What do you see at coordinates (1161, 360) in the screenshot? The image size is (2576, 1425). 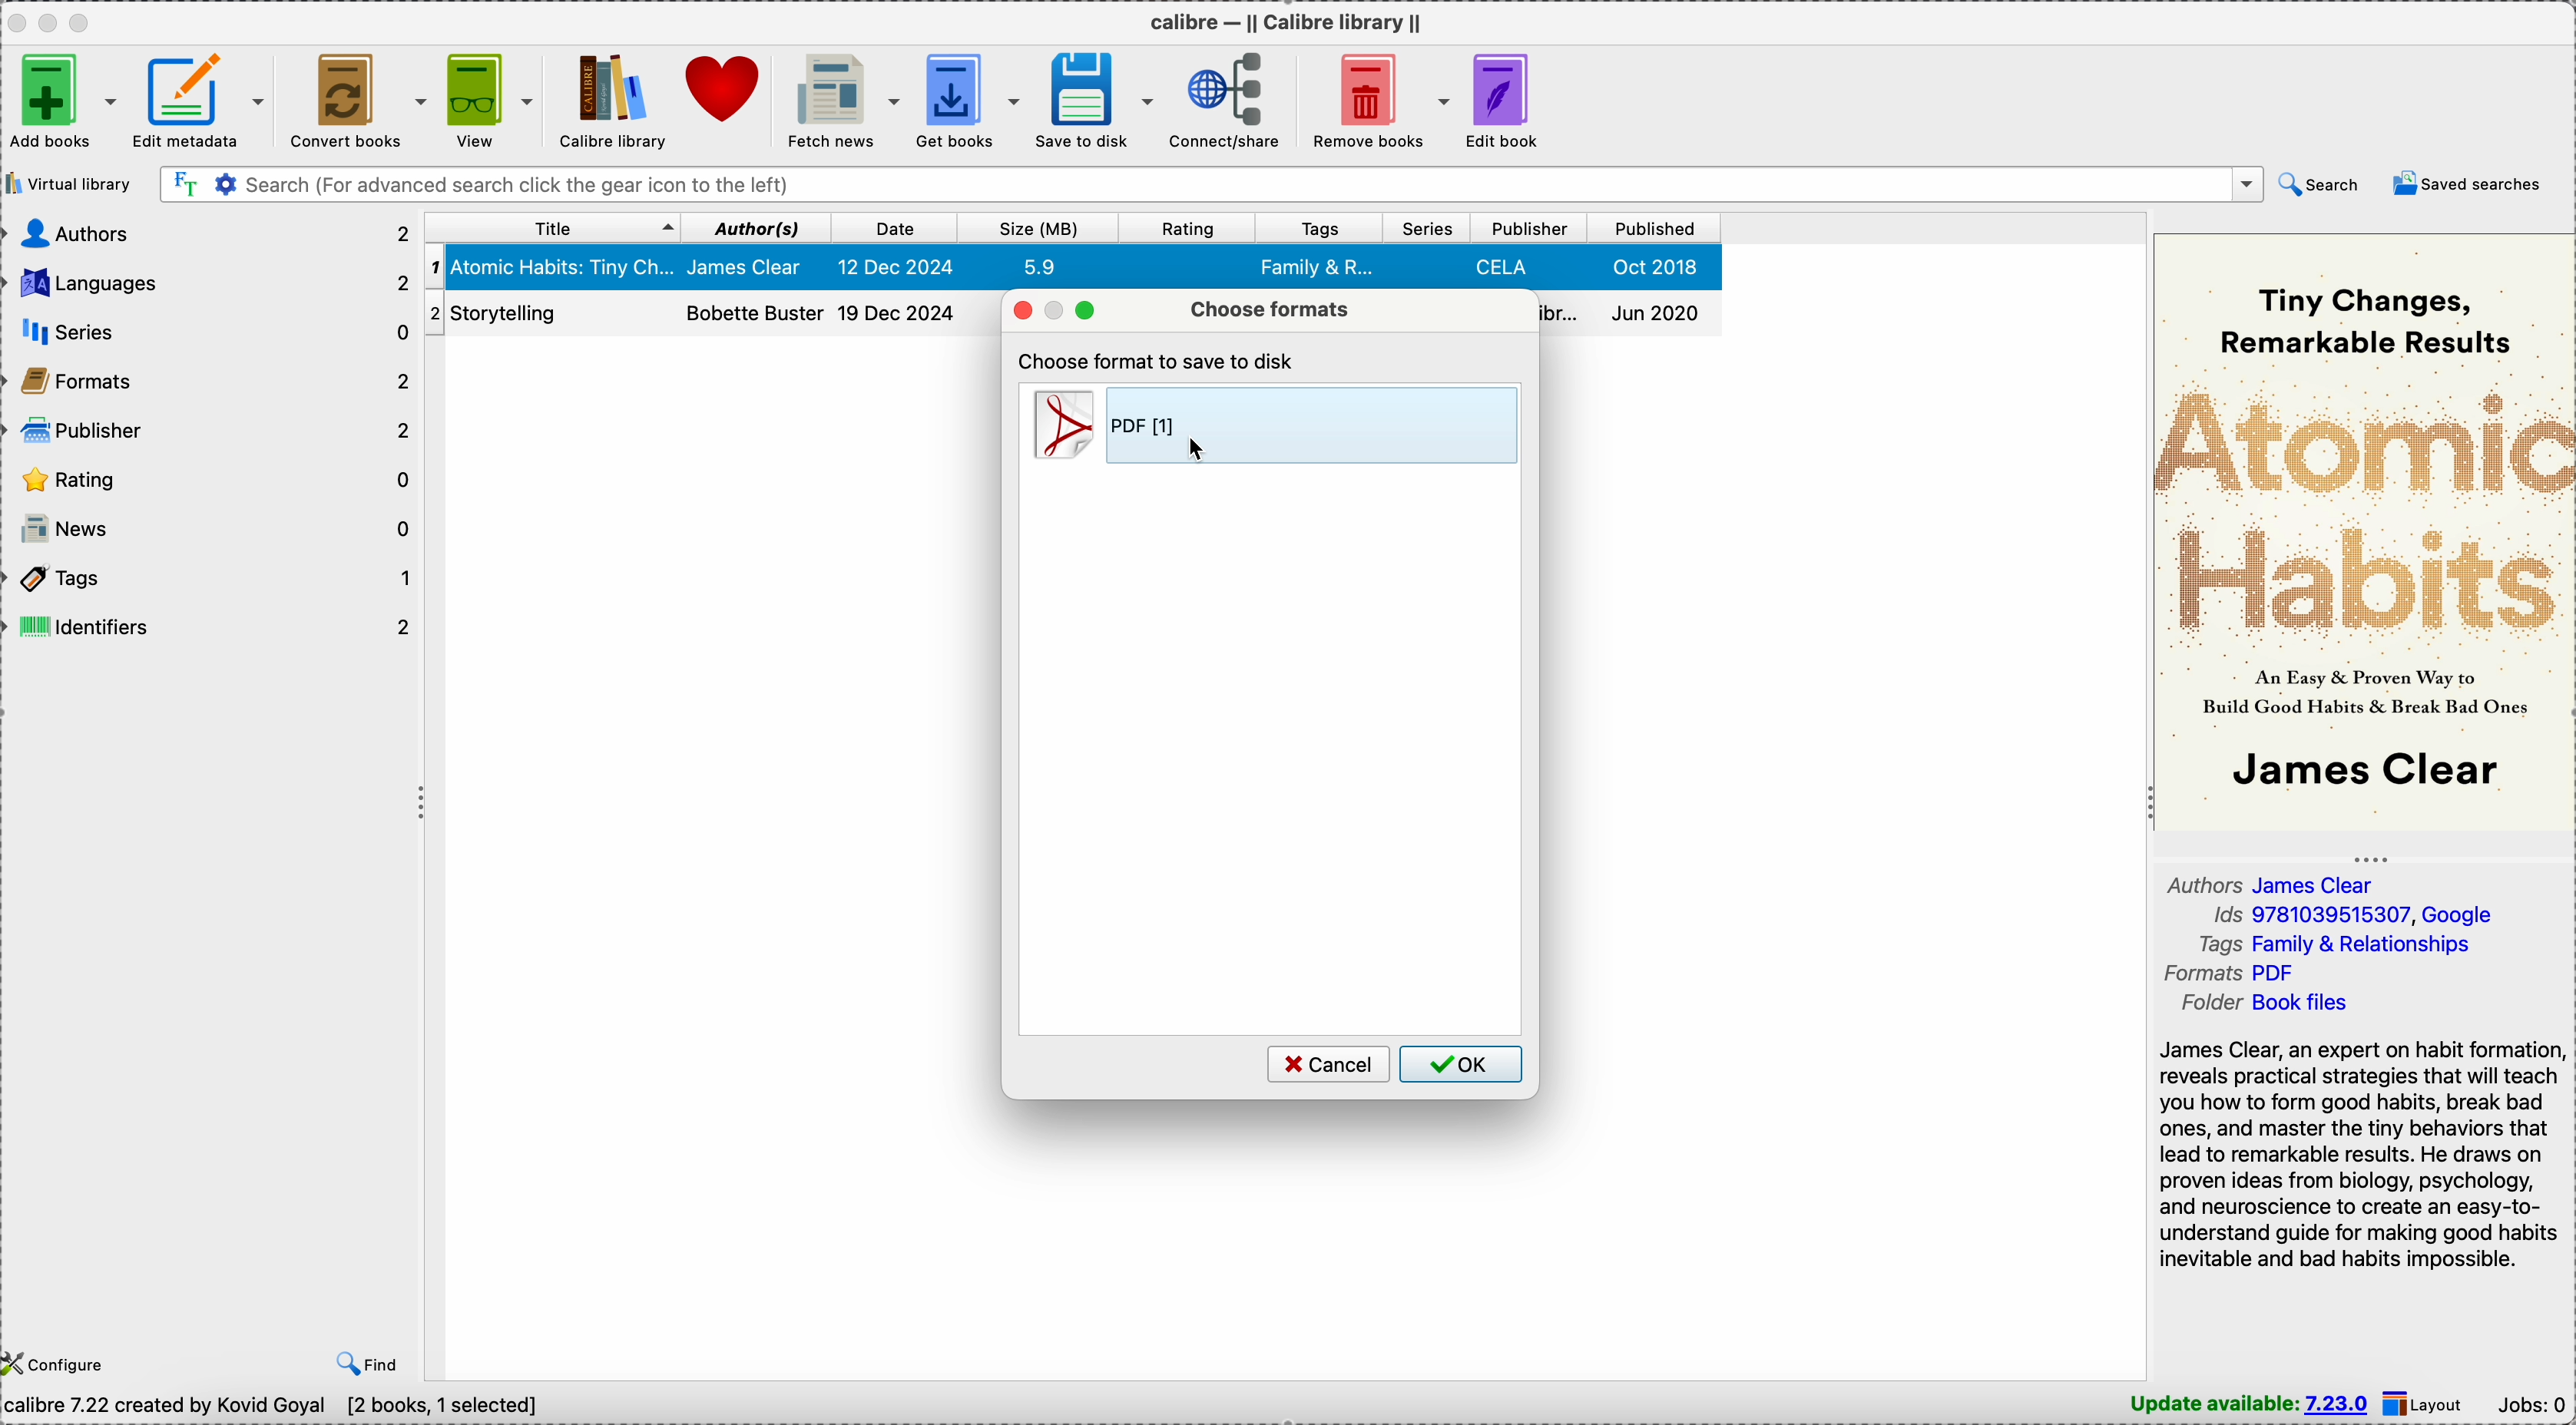 I see `choose format to save to disk` at bounding box center [1161, 360].